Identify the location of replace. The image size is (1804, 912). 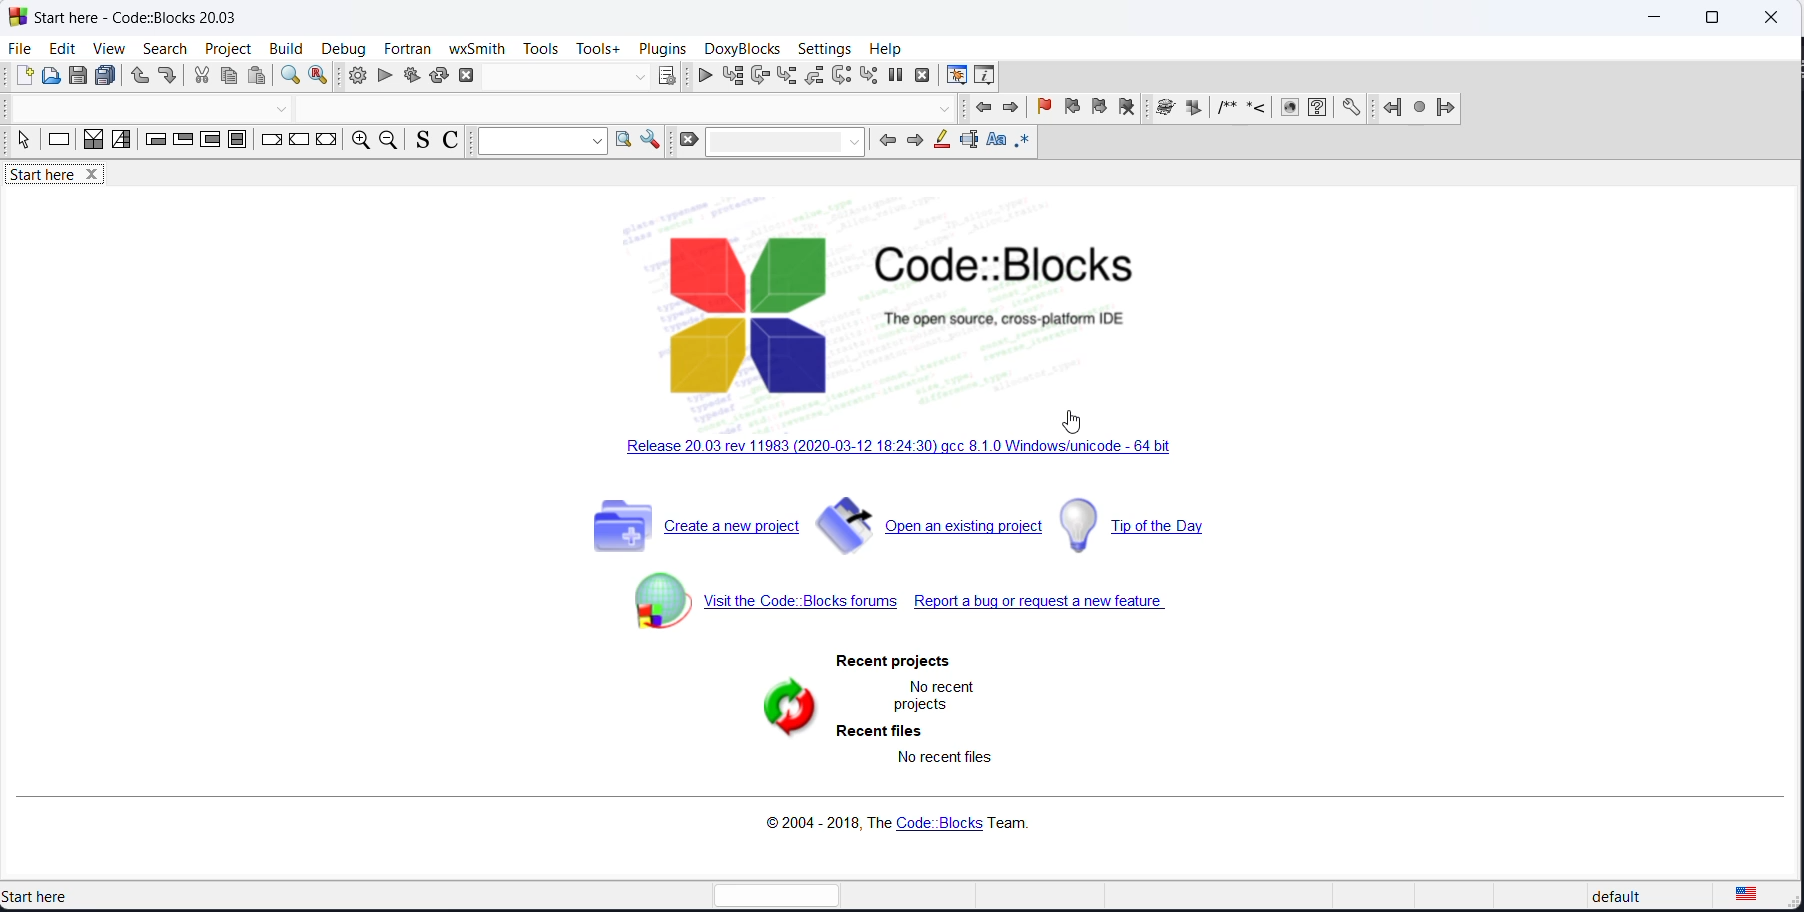
(322, 76).